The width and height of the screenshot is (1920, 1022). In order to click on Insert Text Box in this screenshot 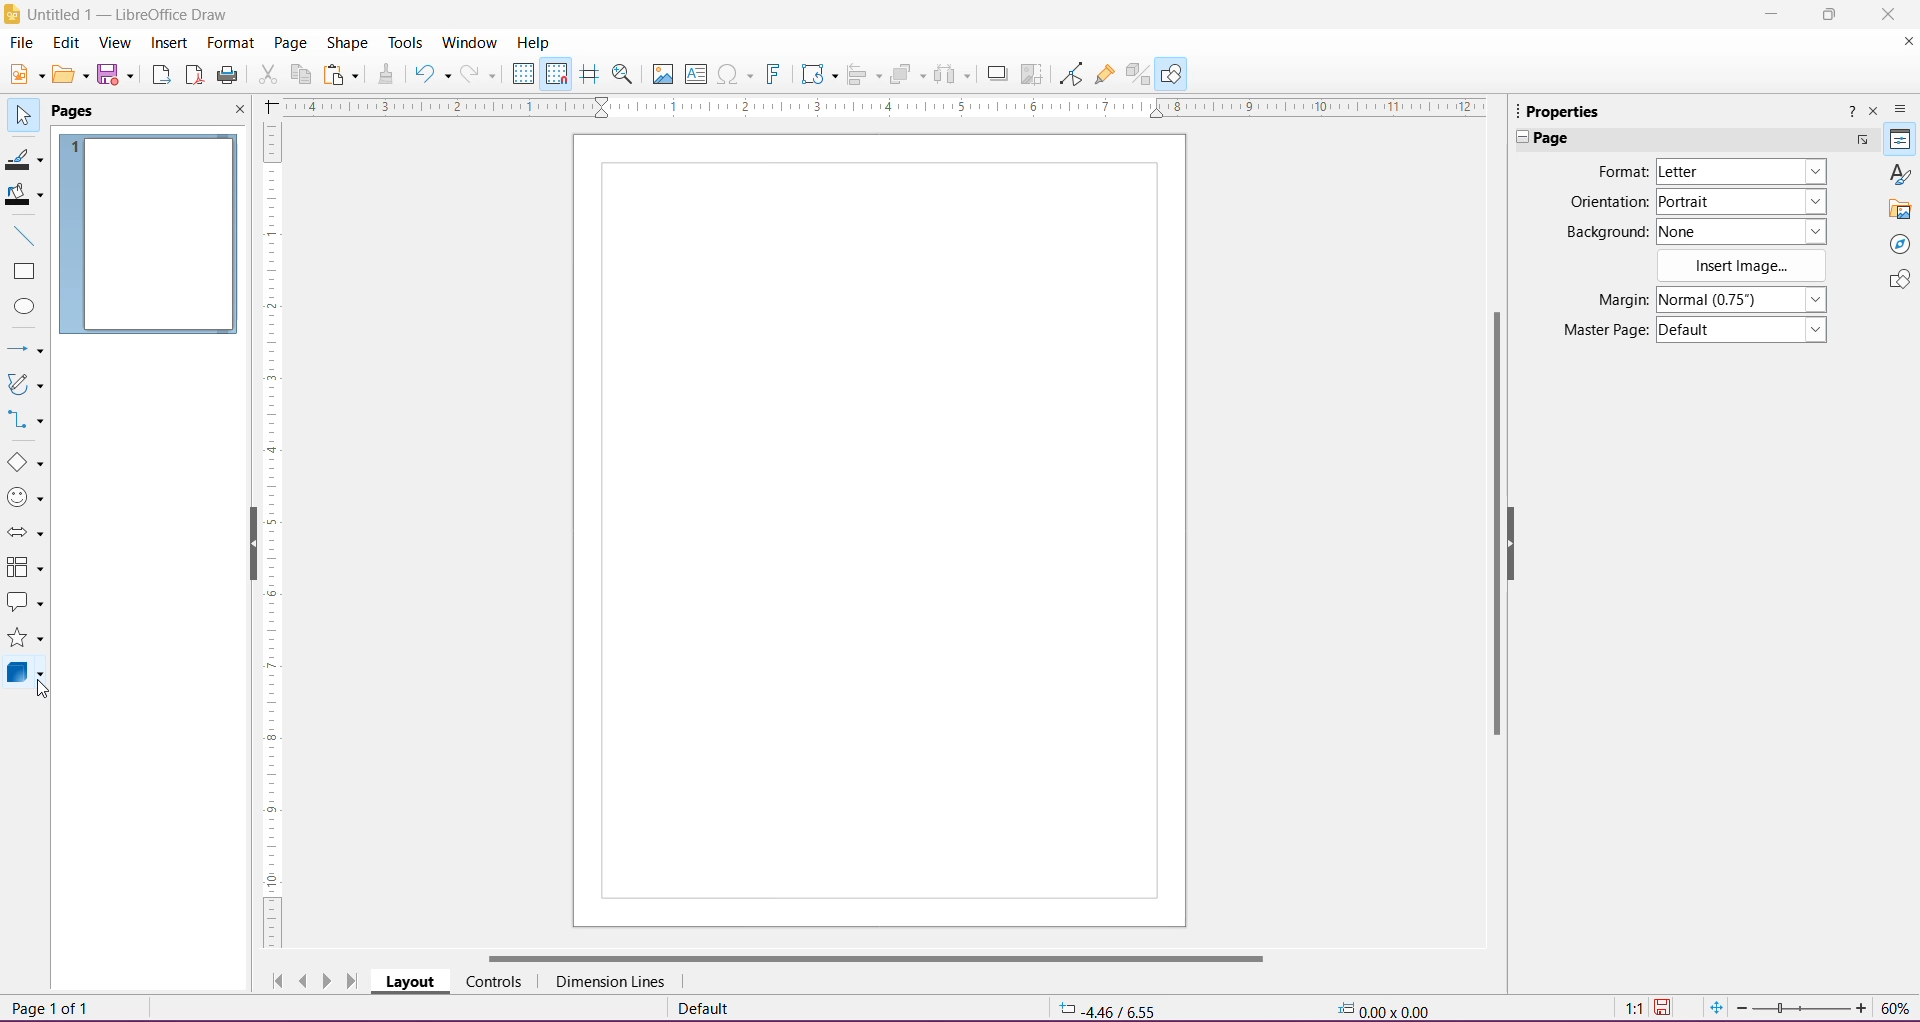, I will do `click(696, 73)`.